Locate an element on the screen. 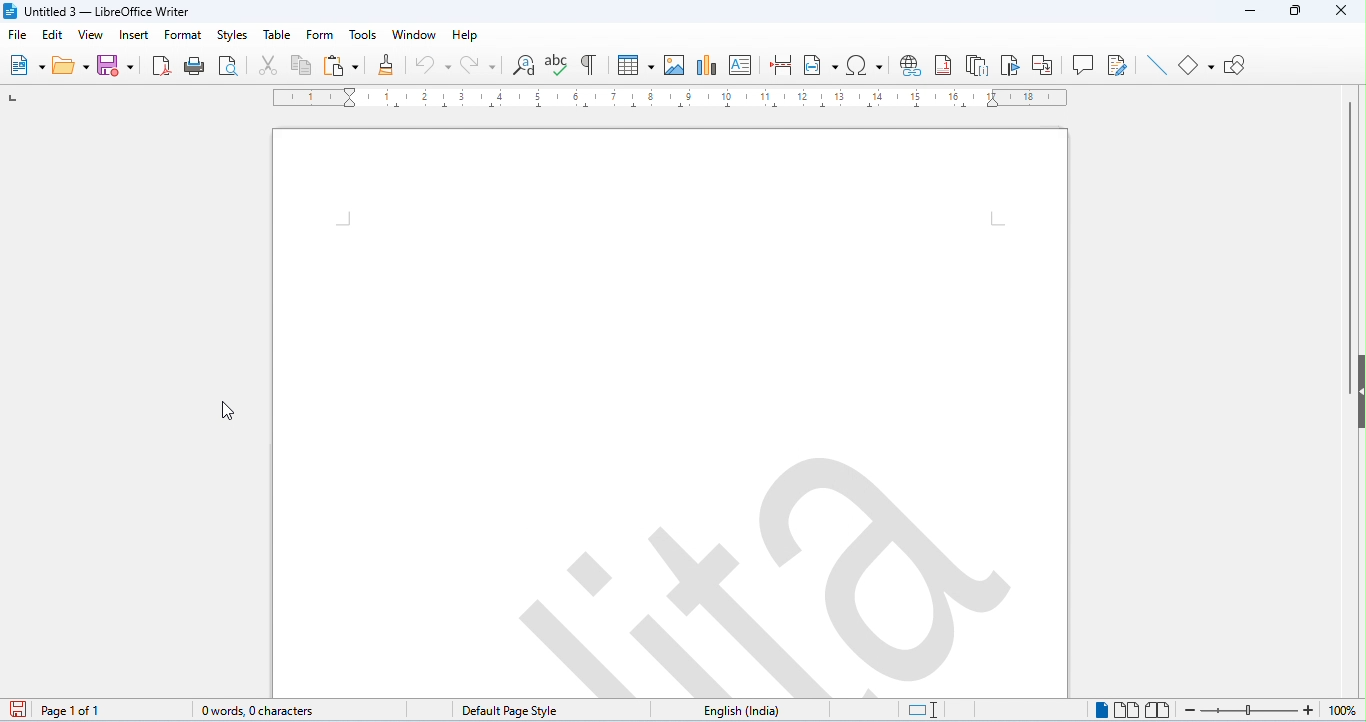 The height and width of the screenshot is (722, 1366). watermark appeared is located at coordinates (720, 577).